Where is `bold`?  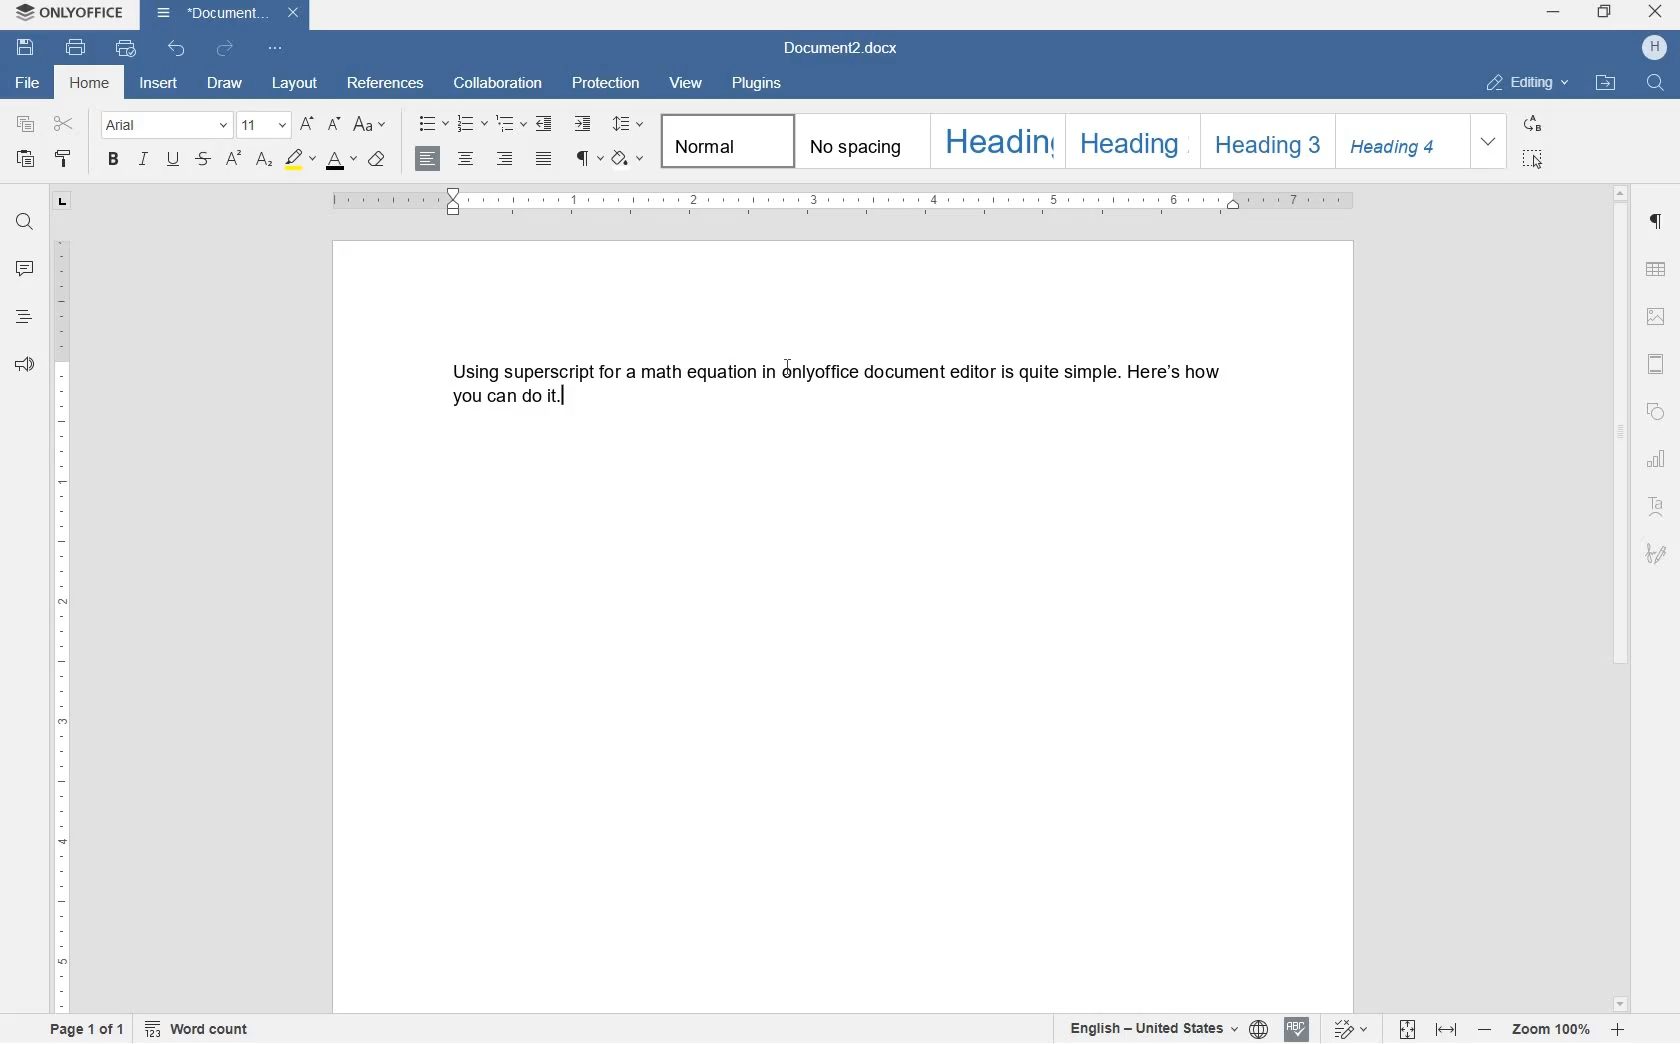 bold is located at coordinates (112, 160).